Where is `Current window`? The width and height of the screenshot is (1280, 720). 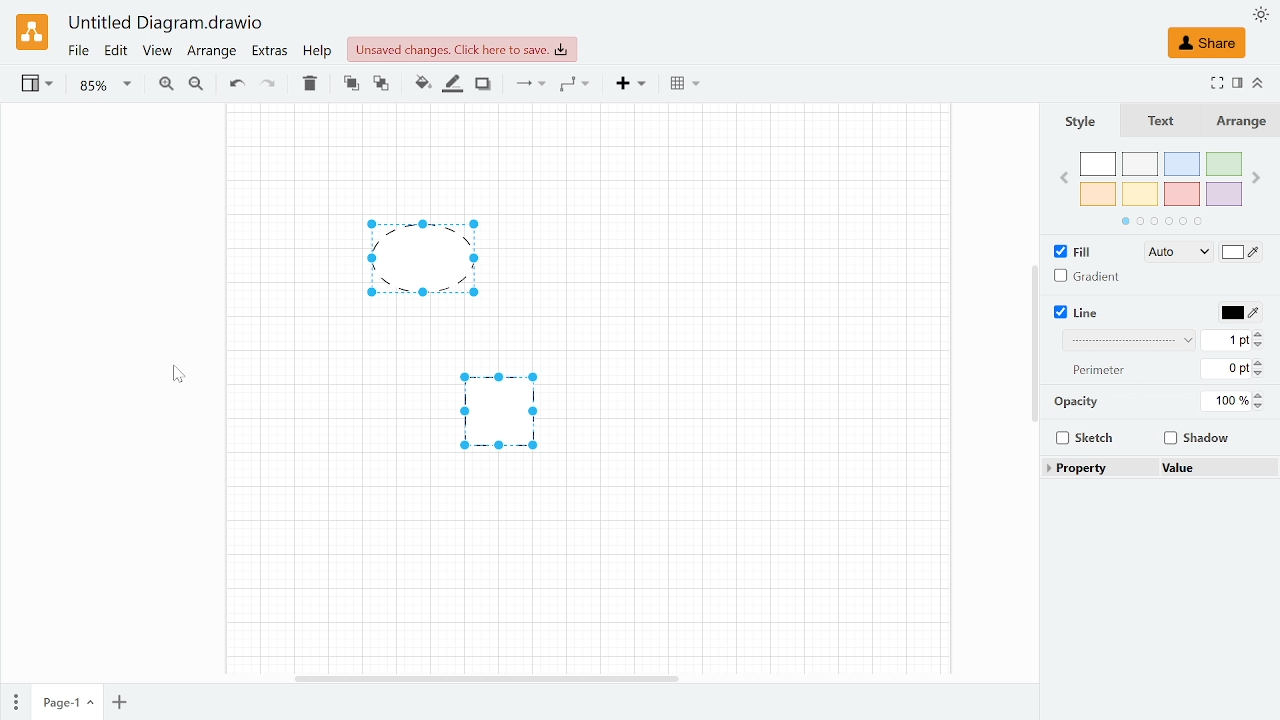
Current window is located at coordinates (167, 24).